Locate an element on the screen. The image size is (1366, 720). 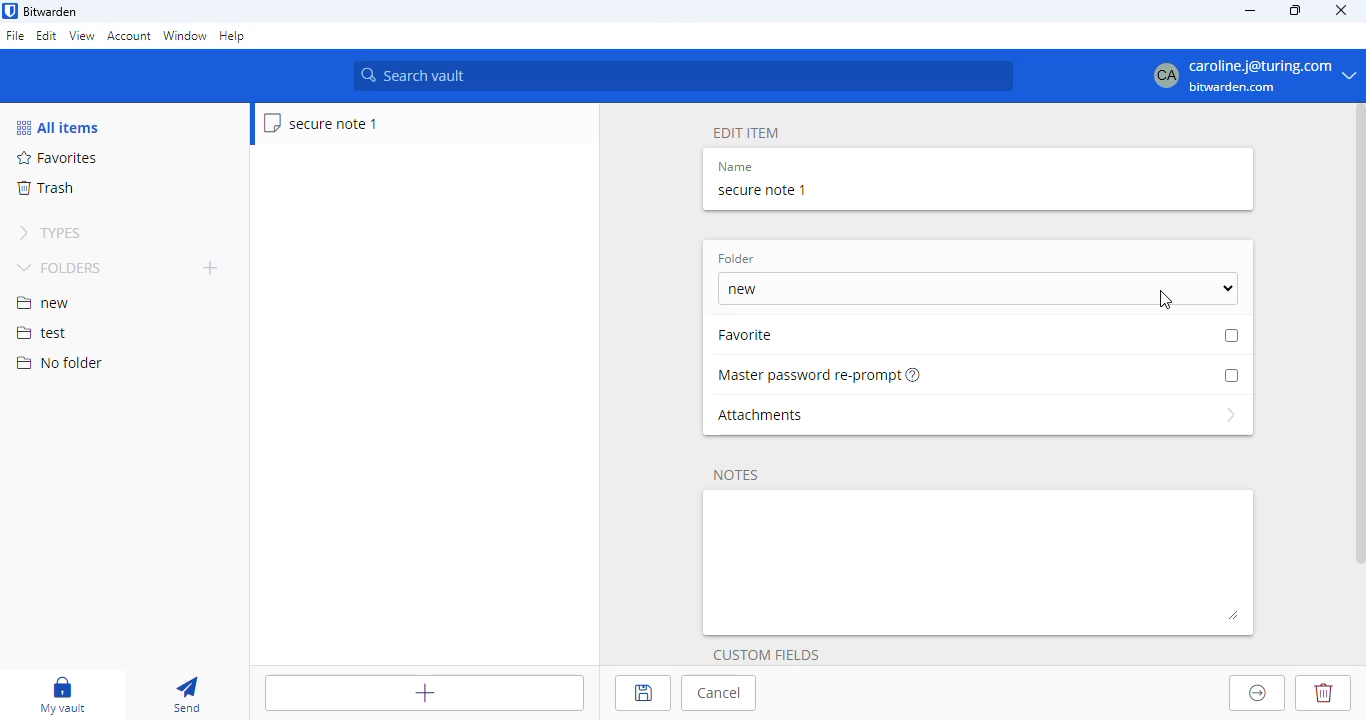
search vault is located at coordinates (683, 76).